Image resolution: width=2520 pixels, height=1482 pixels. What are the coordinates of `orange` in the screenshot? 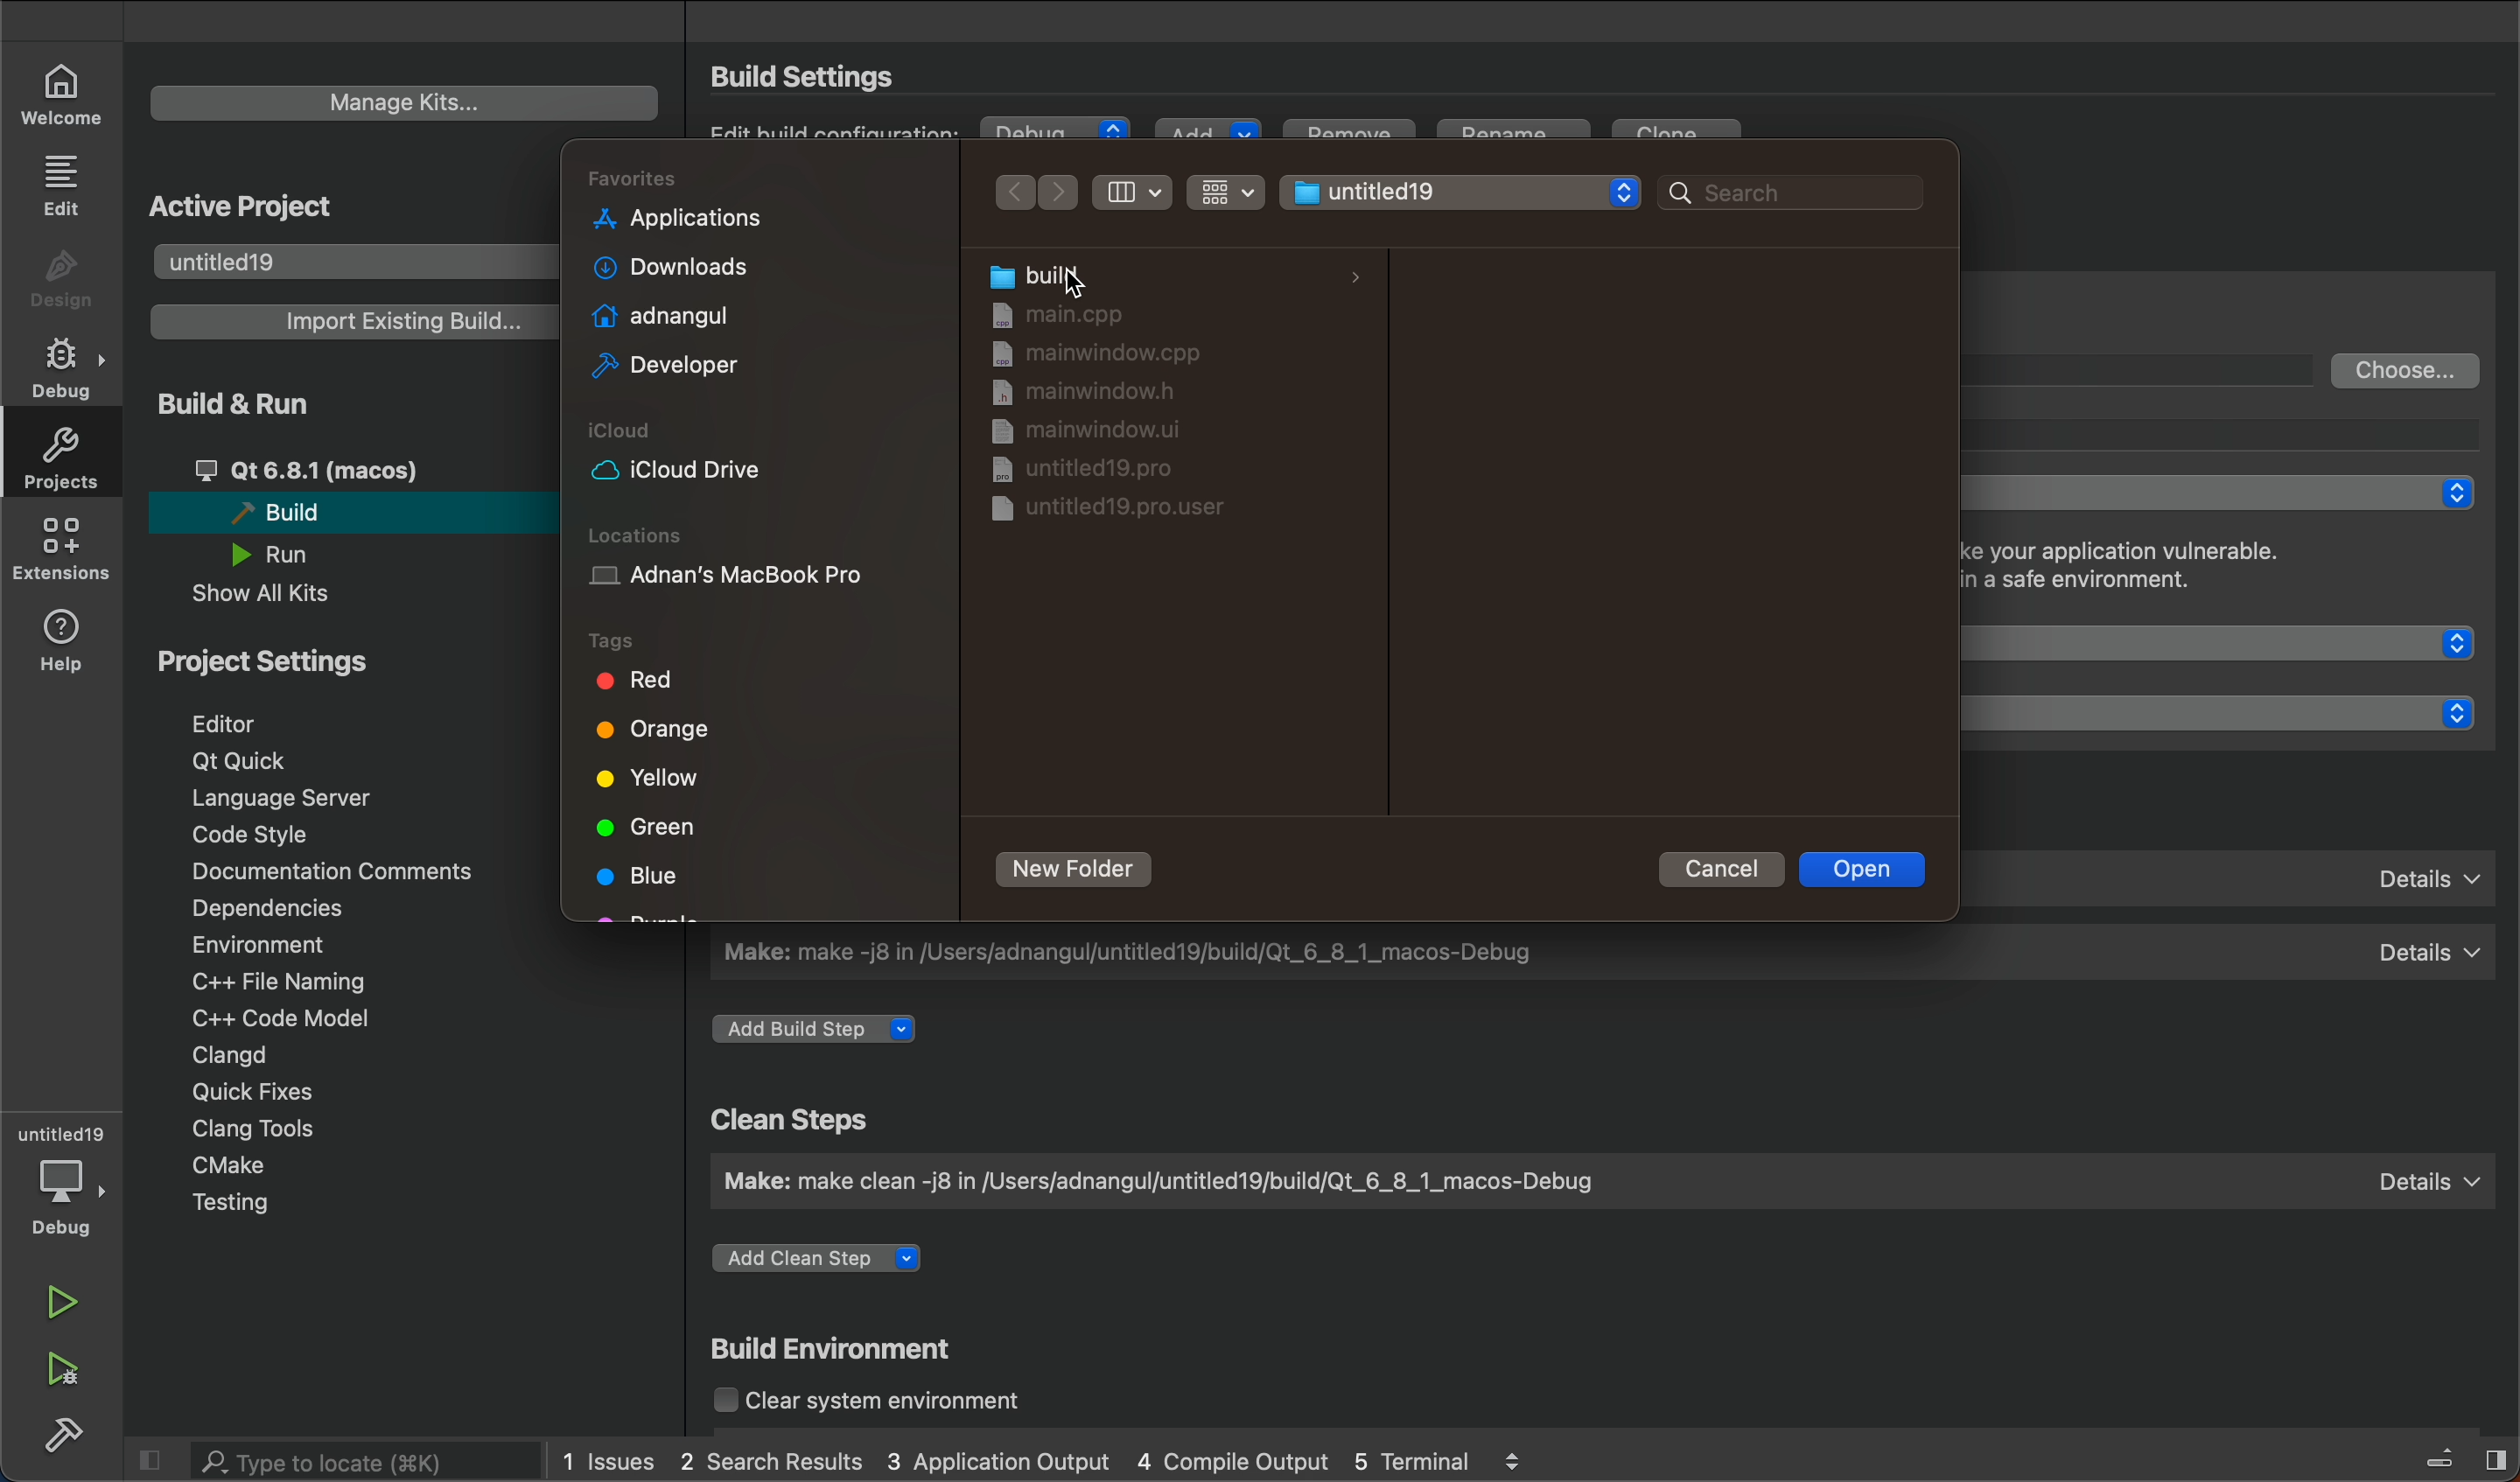 It's located at (660, 735).